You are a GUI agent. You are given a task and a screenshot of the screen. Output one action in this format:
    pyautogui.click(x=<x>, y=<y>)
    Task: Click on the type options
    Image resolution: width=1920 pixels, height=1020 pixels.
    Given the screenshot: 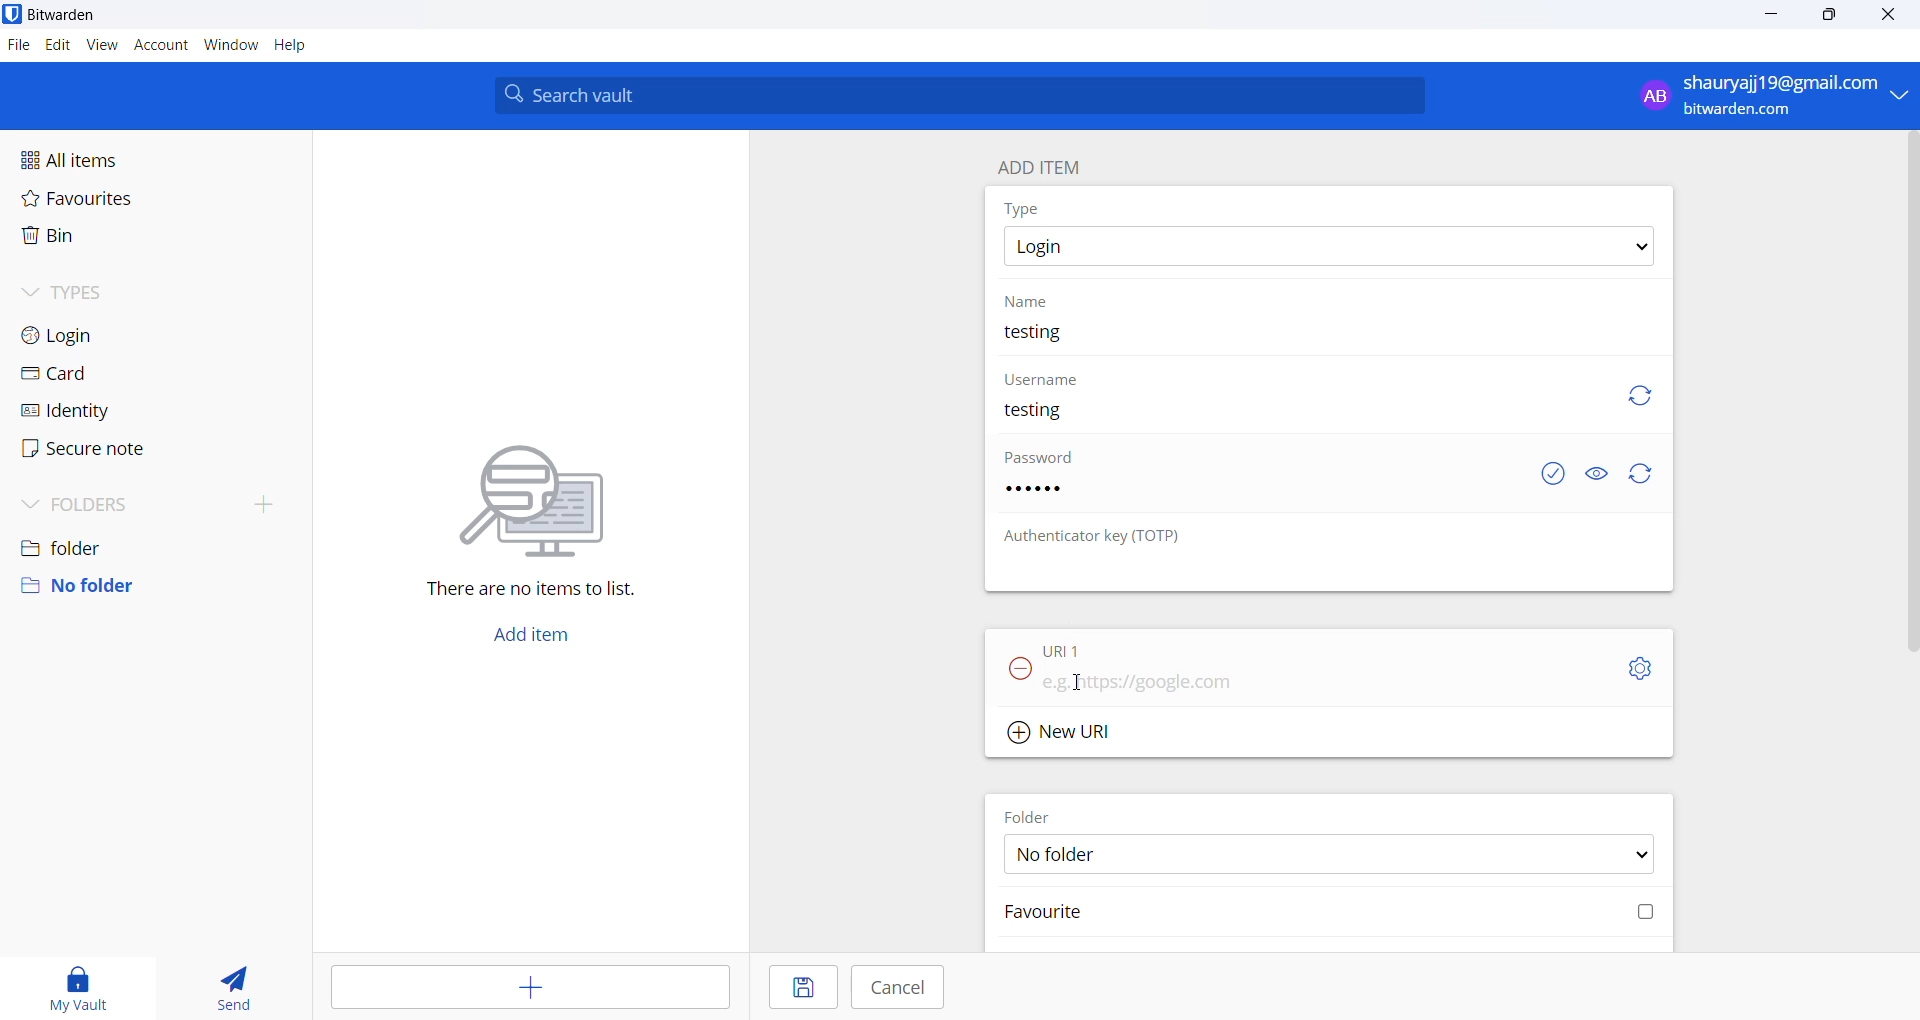 What is the action you would take?
    pyautogui.click(x=1327, y=246)
    